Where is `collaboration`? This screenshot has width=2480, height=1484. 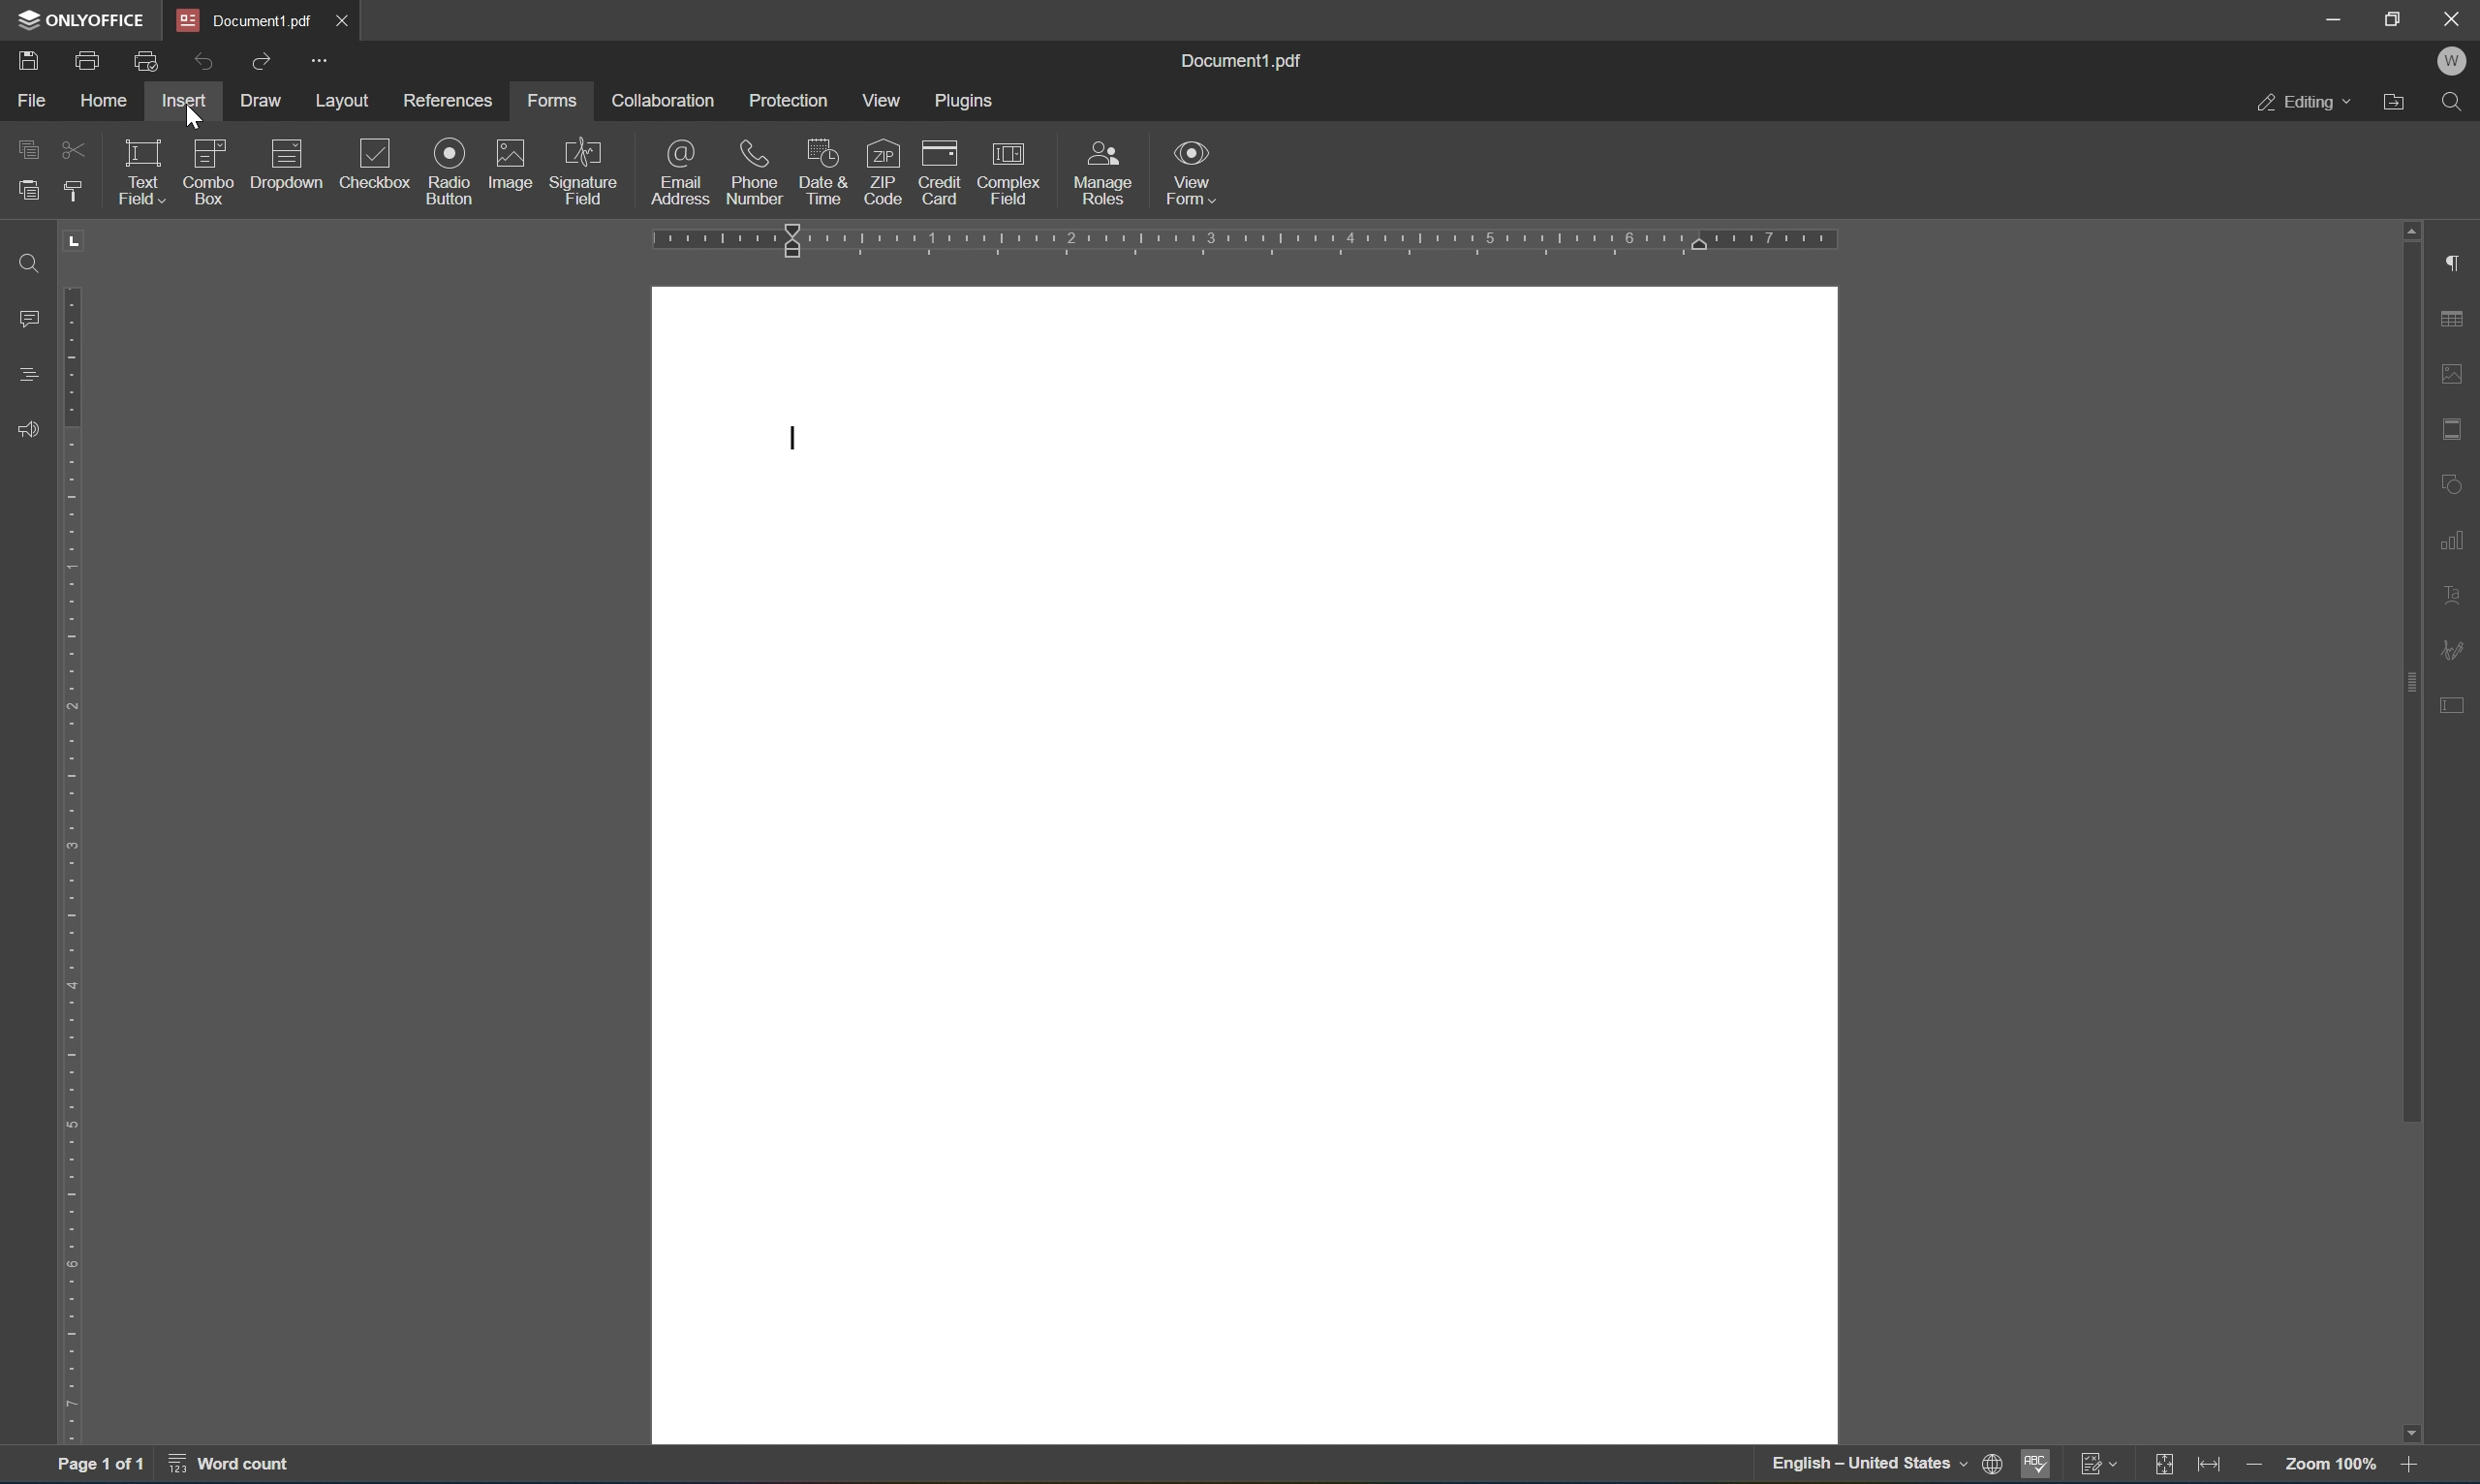 collaboration is located at coordinates (664, 101).